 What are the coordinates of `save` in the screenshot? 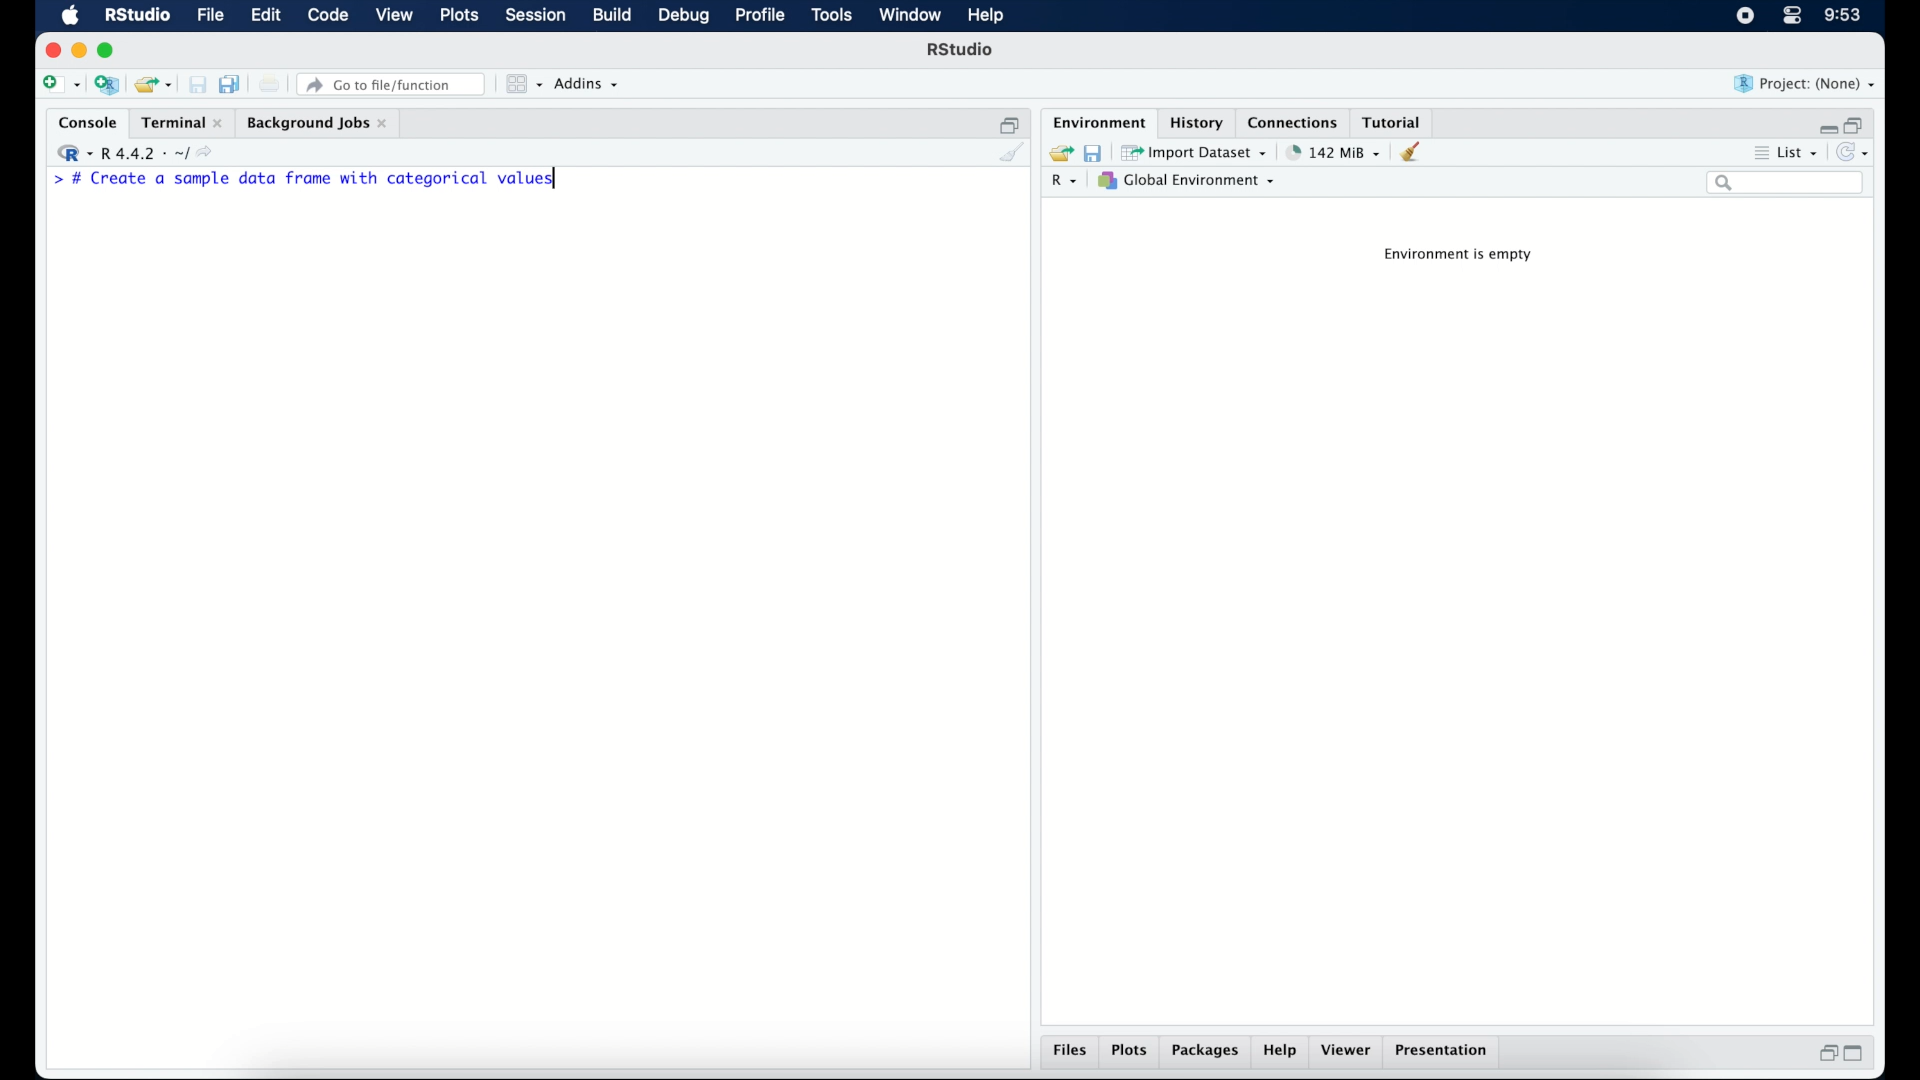 It's located at (194, 81).